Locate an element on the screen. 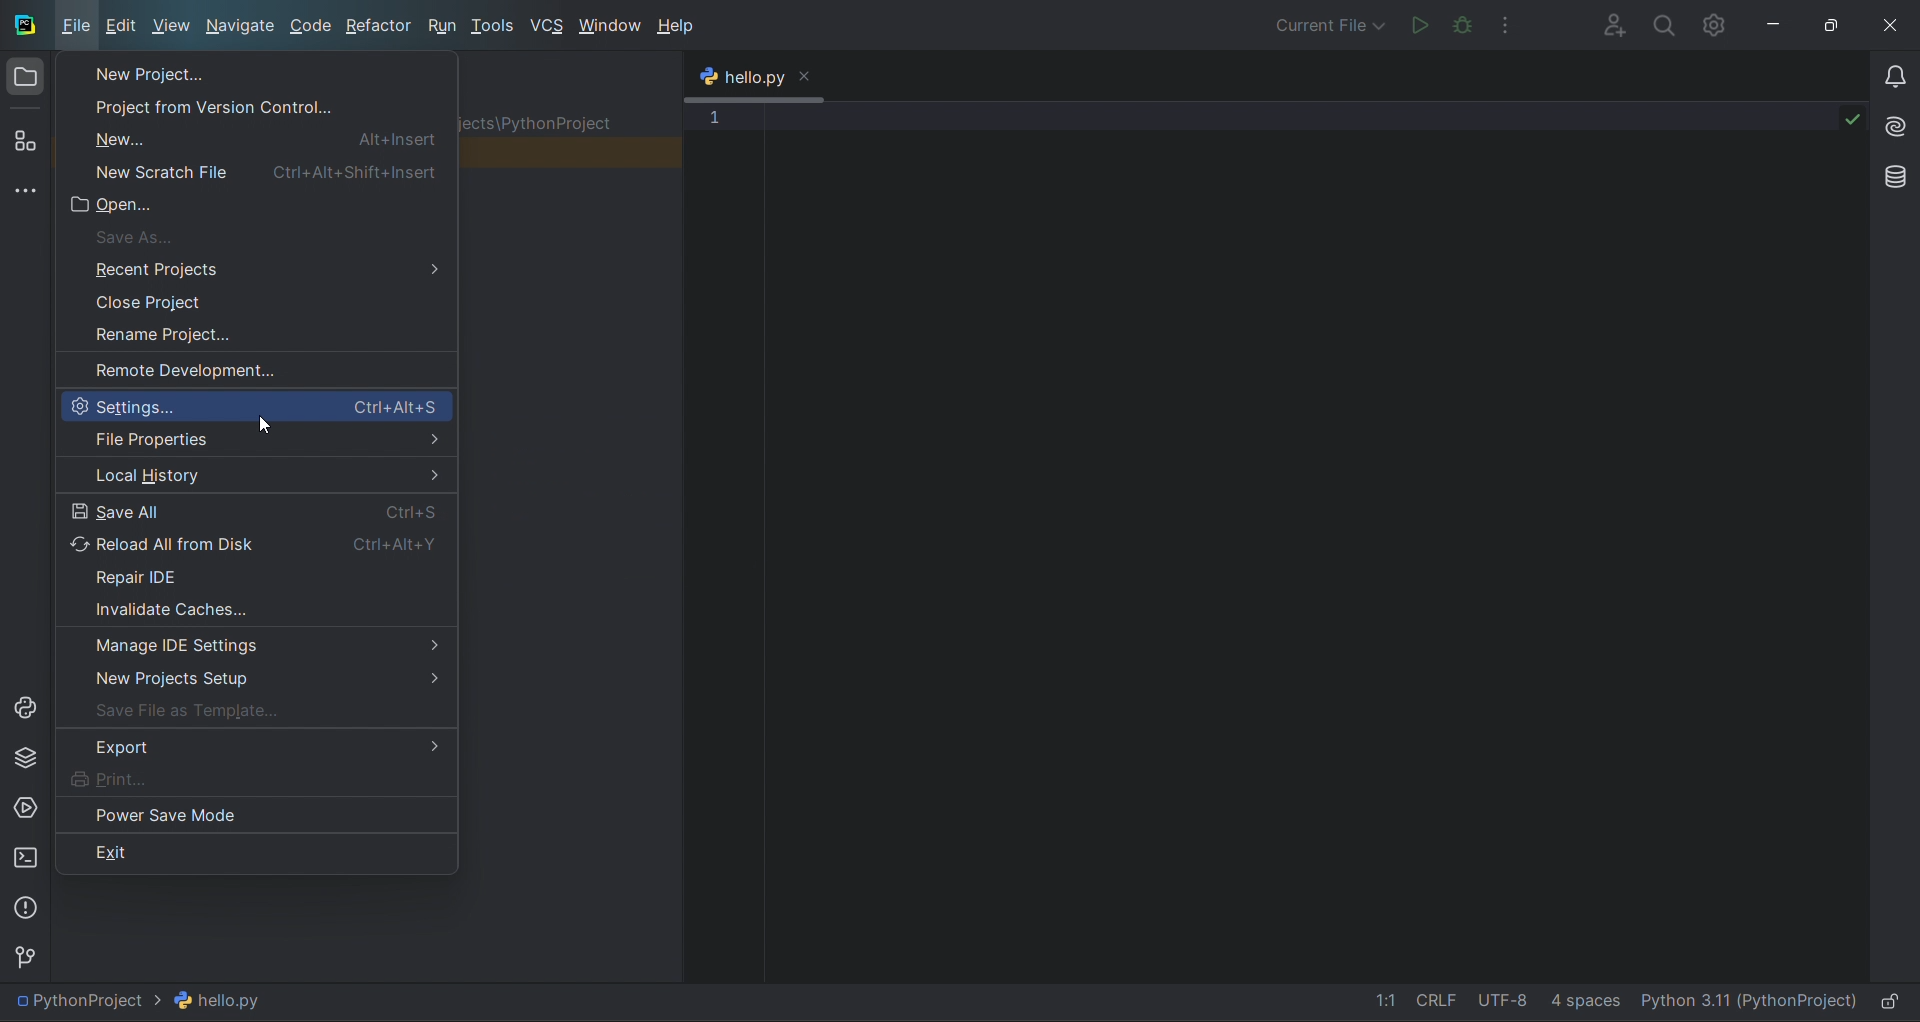 This screenshot has width=1920, height=1022. options is located at coordinates (1514, 26).